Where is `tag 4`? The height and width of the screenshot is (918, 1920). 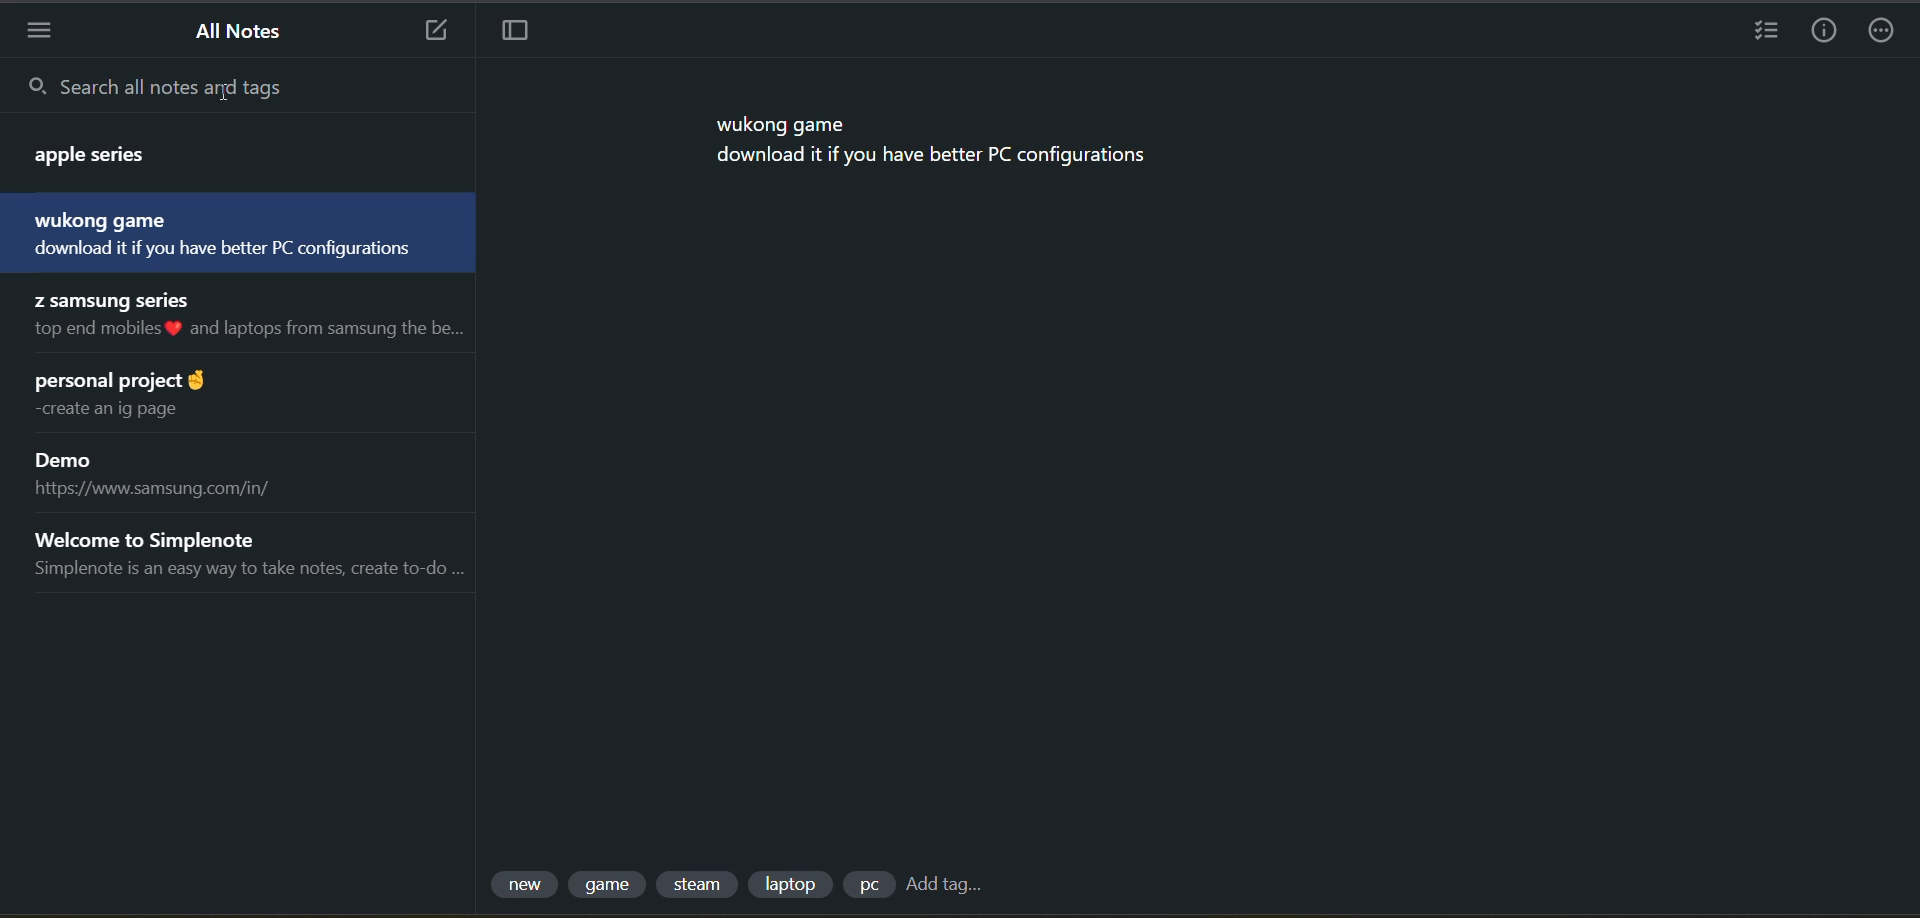 tag 4 is located at coordinates (791, 883).